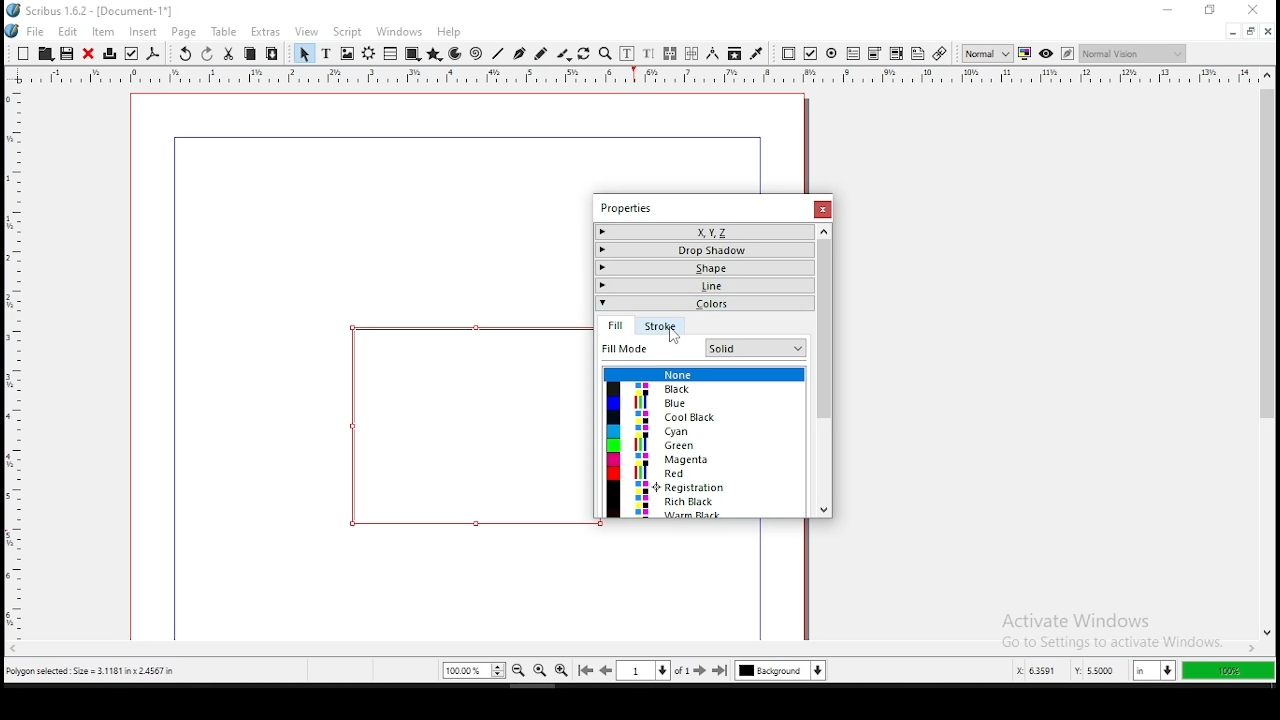 This screenshot has width=1280, height=720. What do you see at coordinates (648, 54) in the screenshot?
I see `edit text with story editor` at bounding box center [648, 54].